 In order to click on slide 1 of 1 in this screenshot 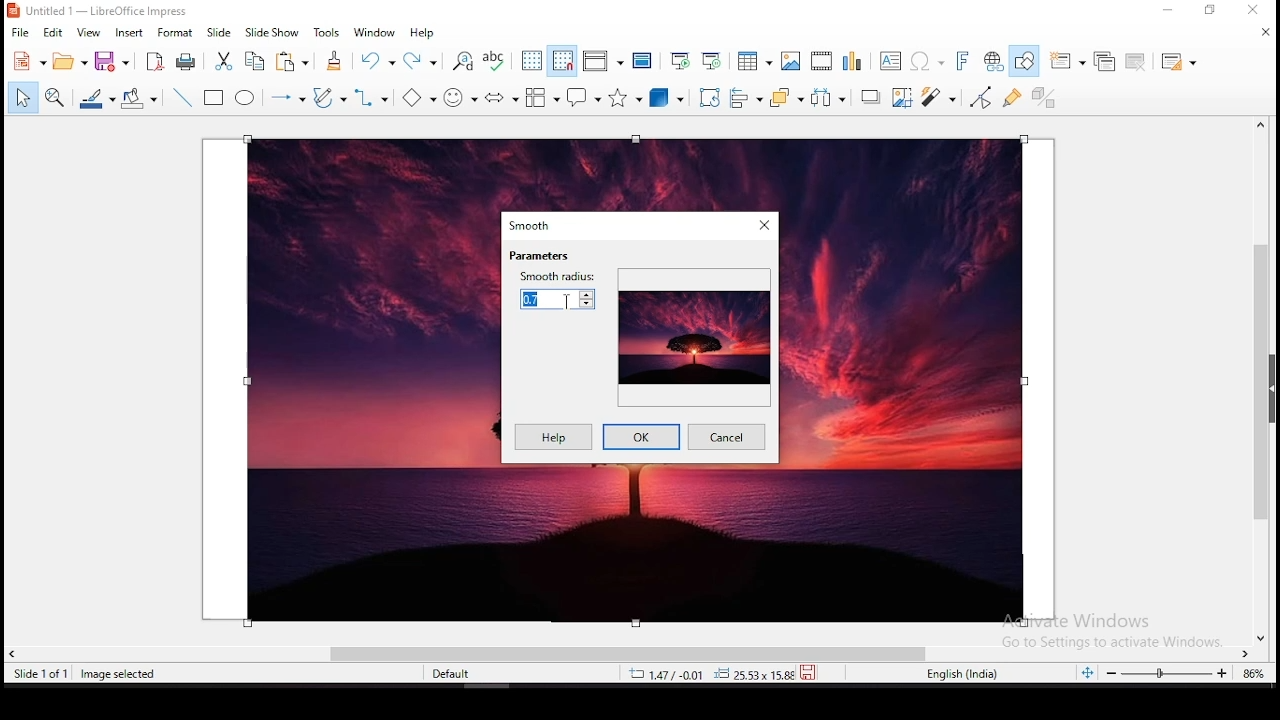, I will do `click(44, 674)`.